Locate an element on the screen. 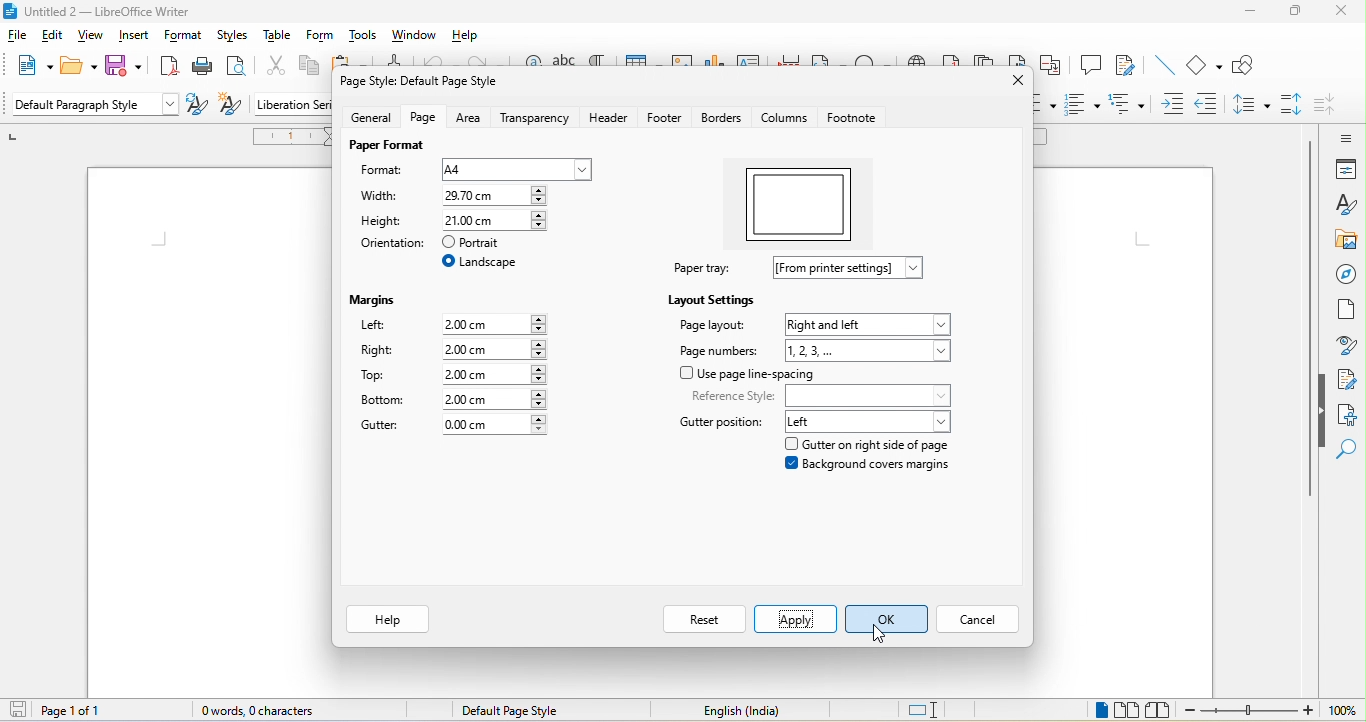  styles is located at coordinates (1345, 205).